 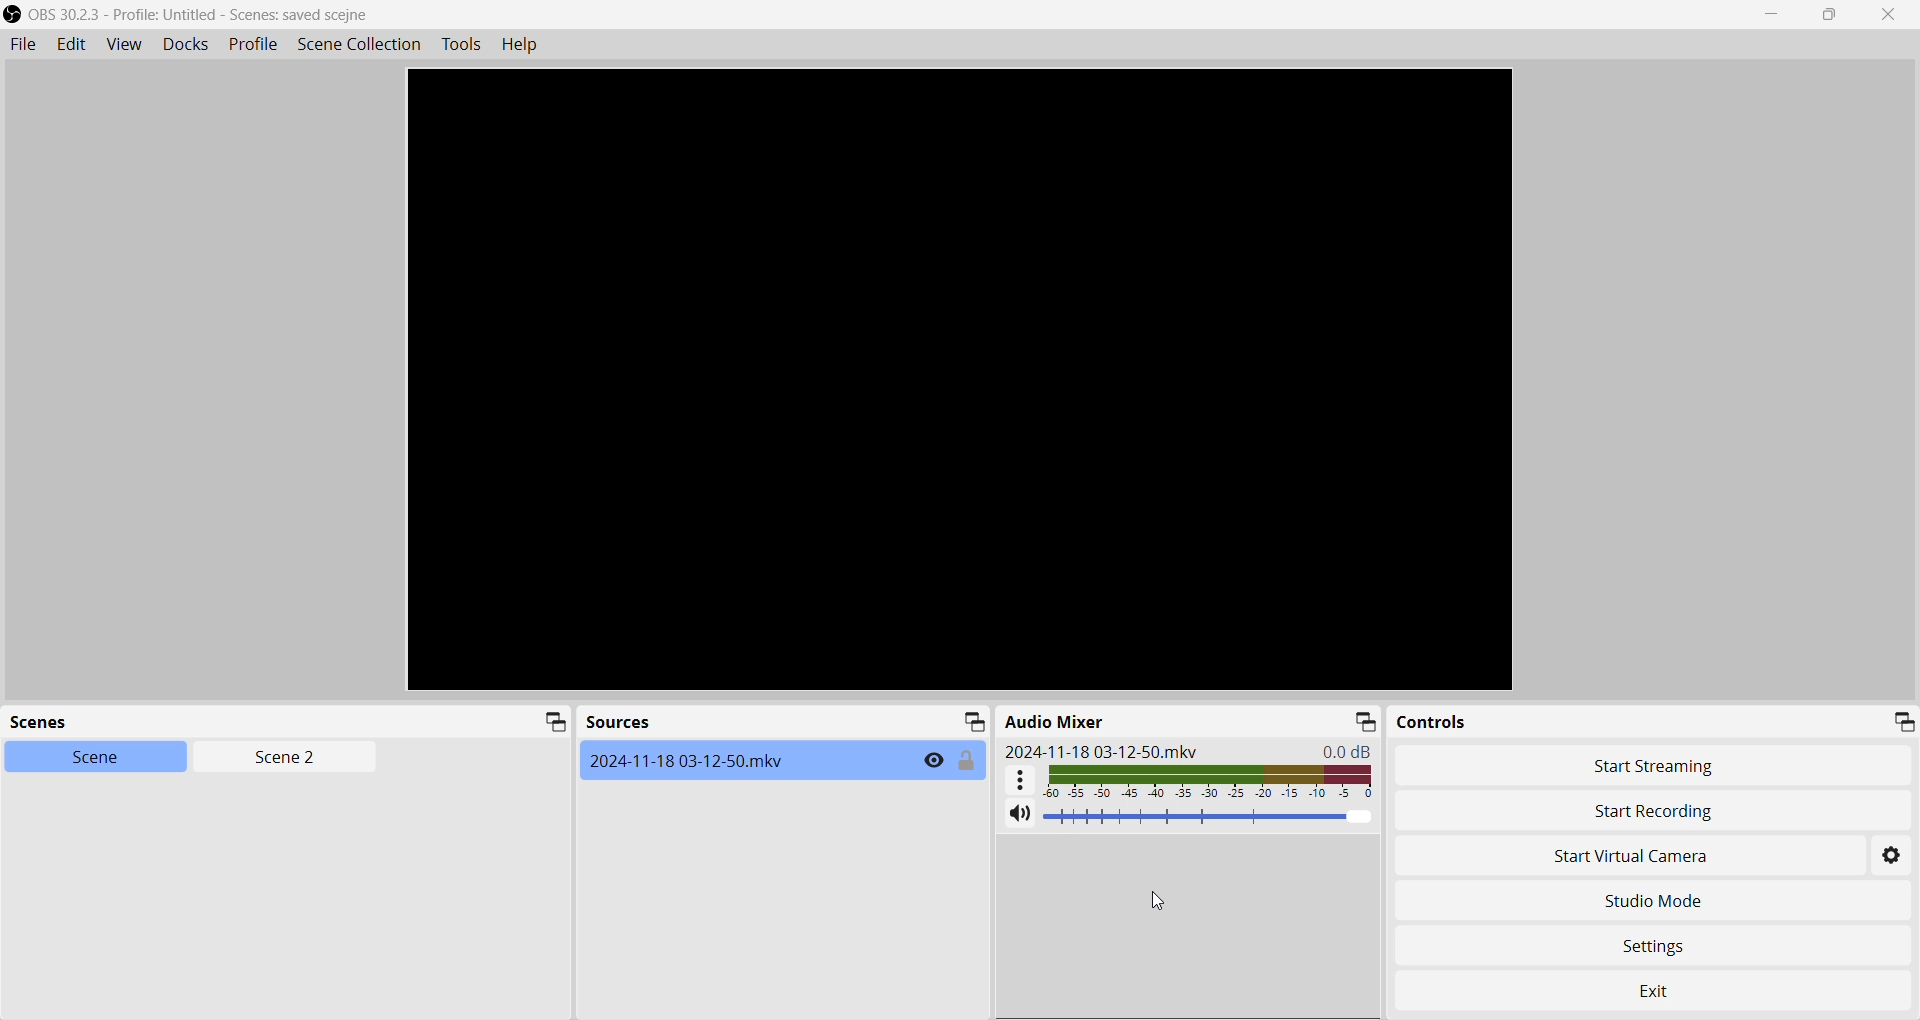 I want to click on 0.0 dB, so click(x=1351, y=750).